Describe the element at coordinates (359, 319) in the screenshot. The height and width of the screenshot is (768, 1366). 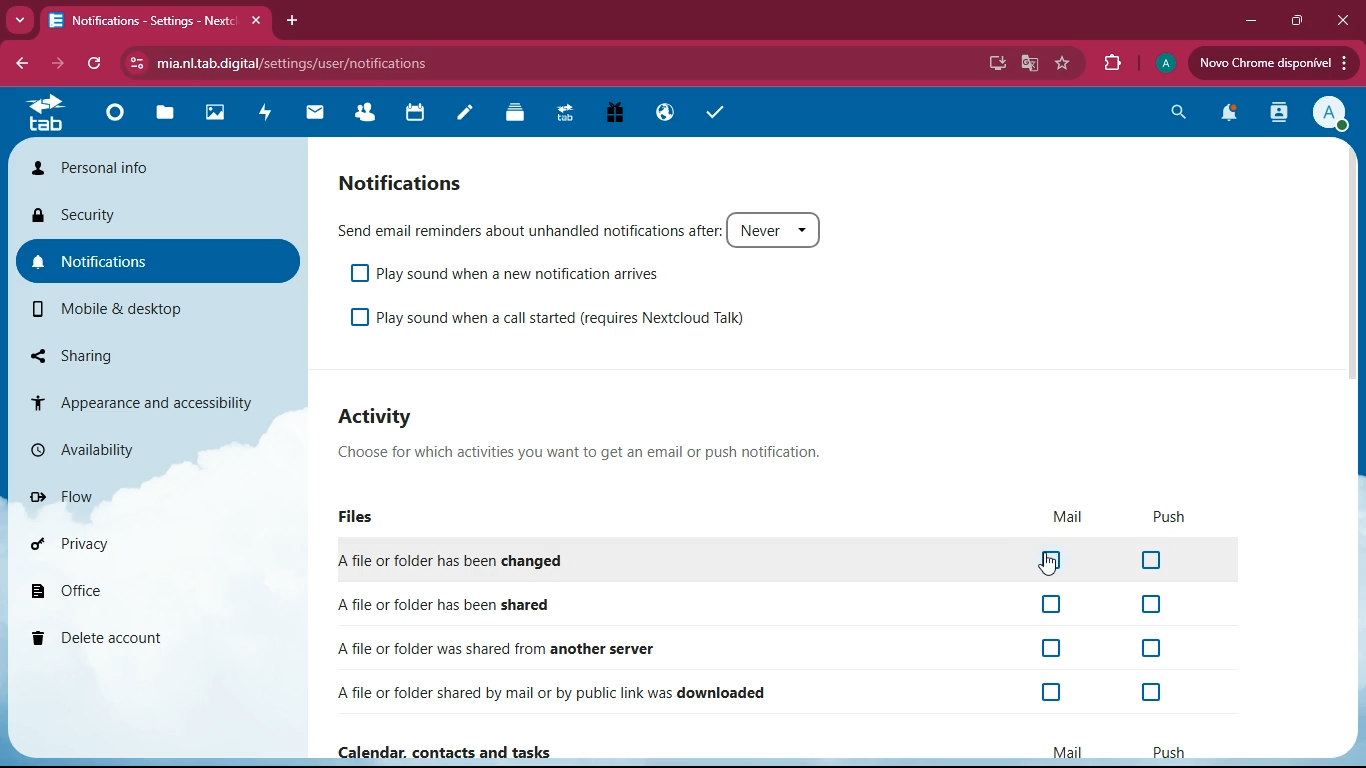
I see `off` at that location.